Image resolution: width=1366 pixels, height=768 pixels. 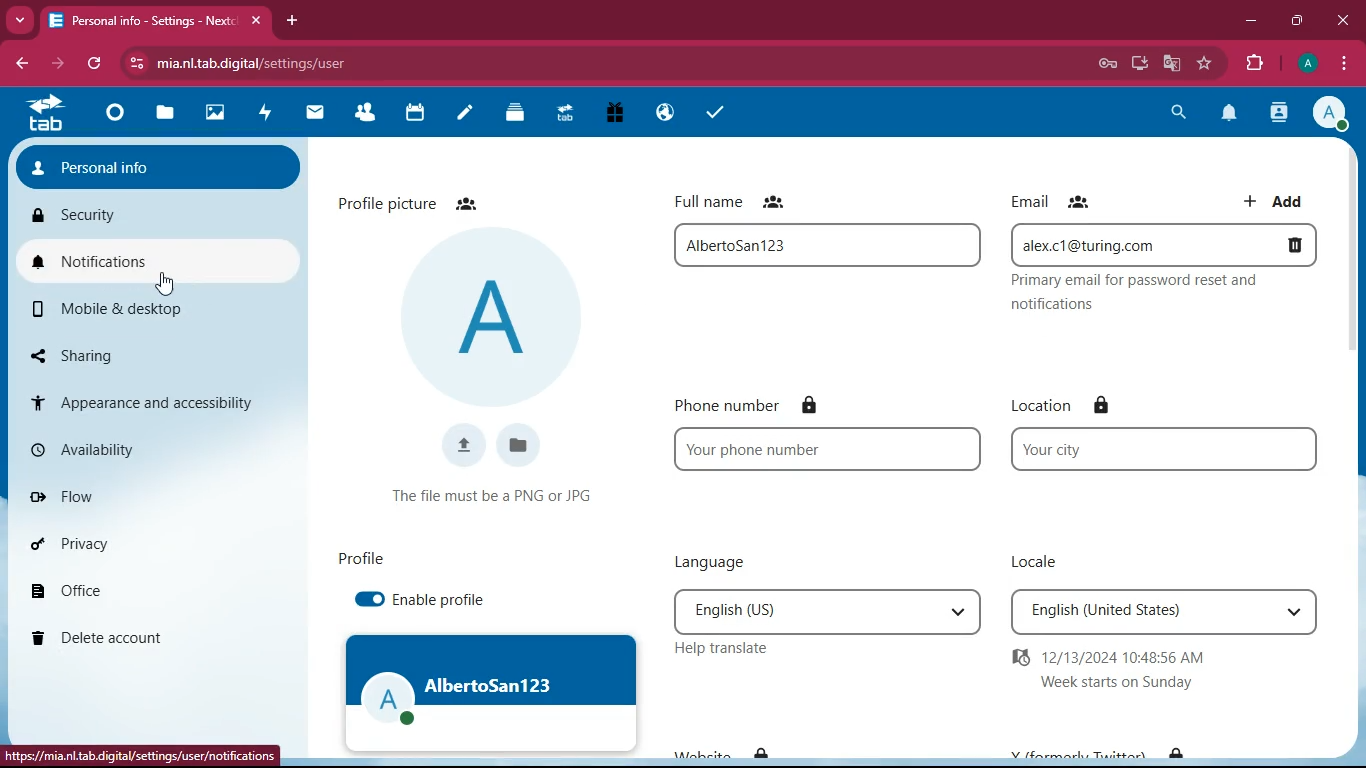 I want to click on mobile, so click(x=157, y=312).